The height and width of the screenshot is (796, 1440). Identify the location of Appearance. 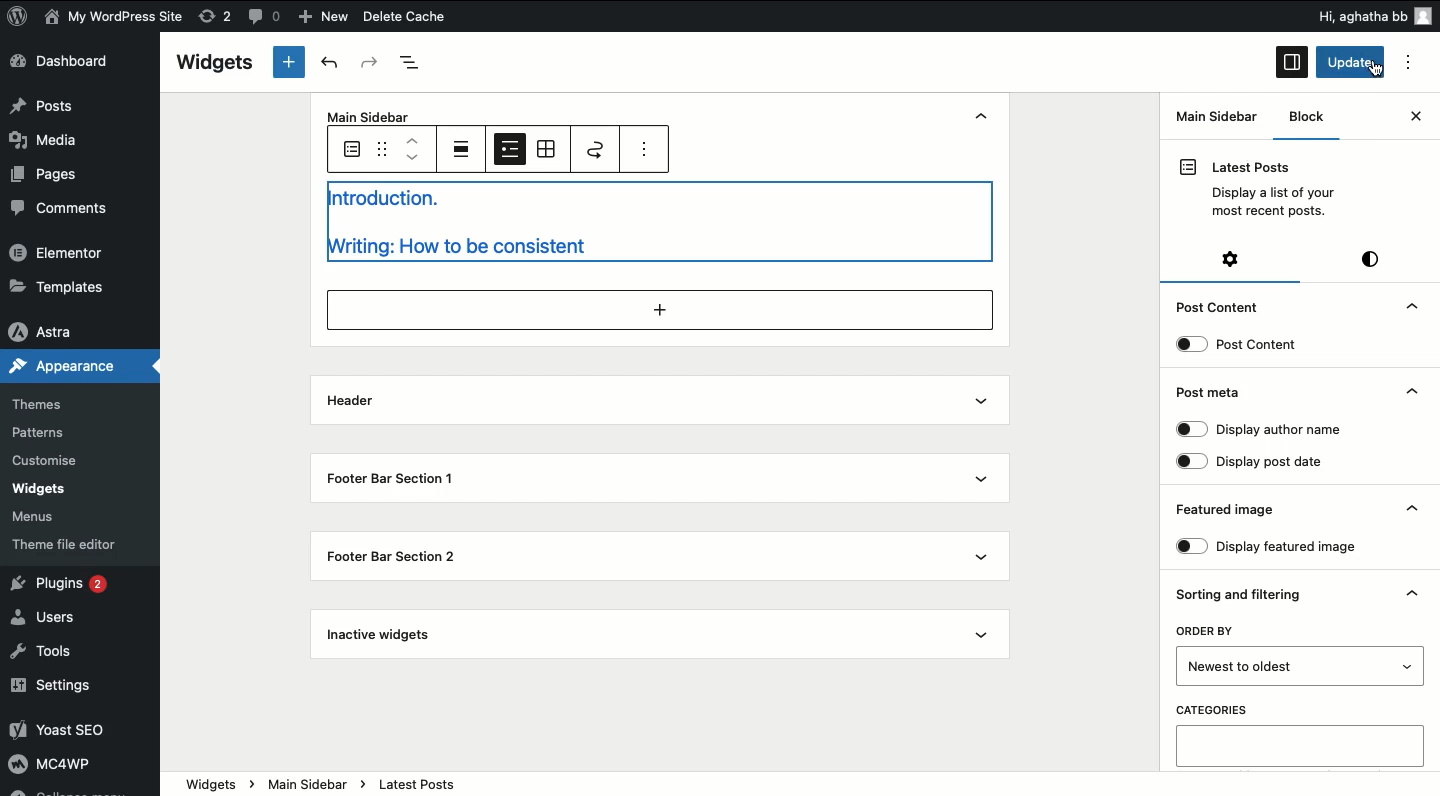
(70, 365).